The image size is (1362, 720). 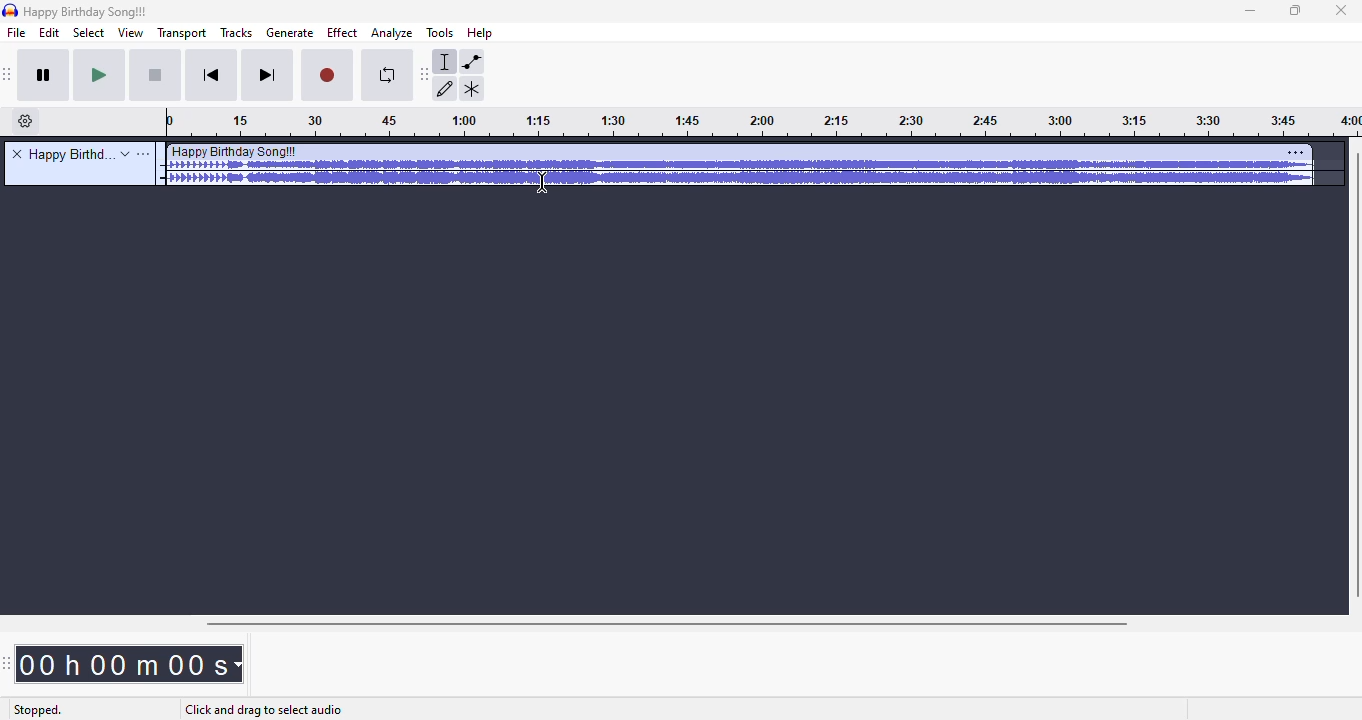 What do you see at coordinates (446, 62) in the screenshot?
I see `selection tool` at bounding box center [446, 62].